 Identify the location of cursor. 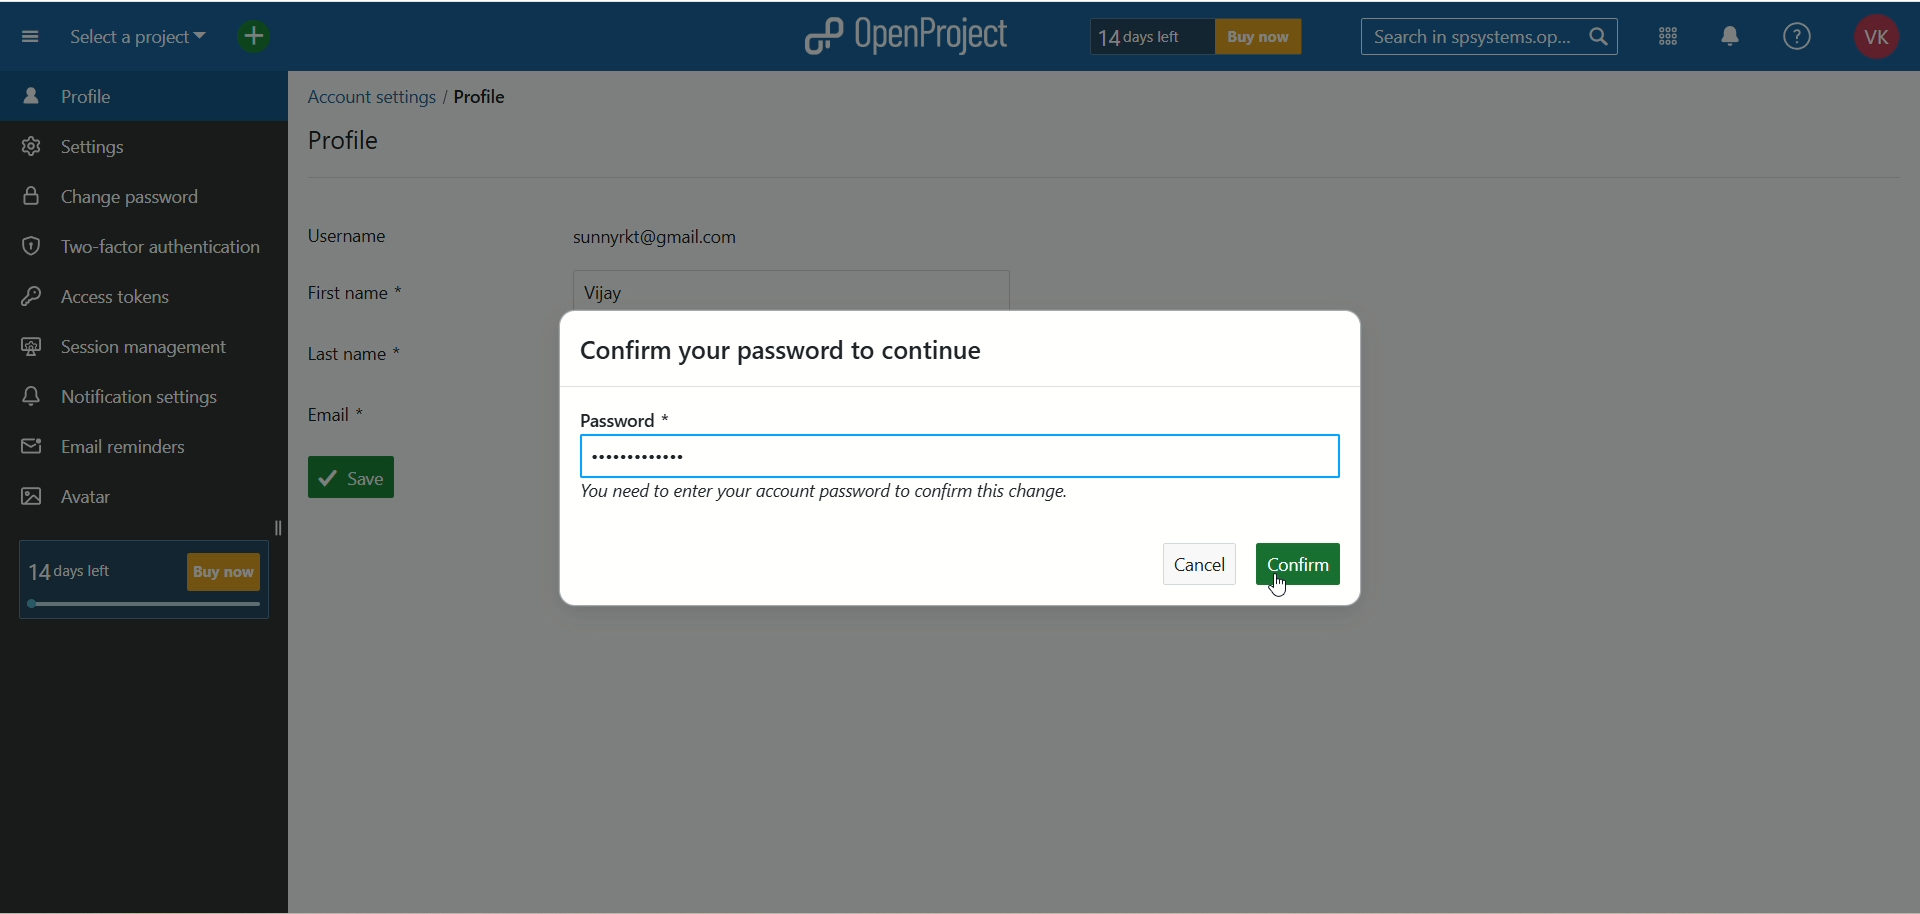
(1276, 584).